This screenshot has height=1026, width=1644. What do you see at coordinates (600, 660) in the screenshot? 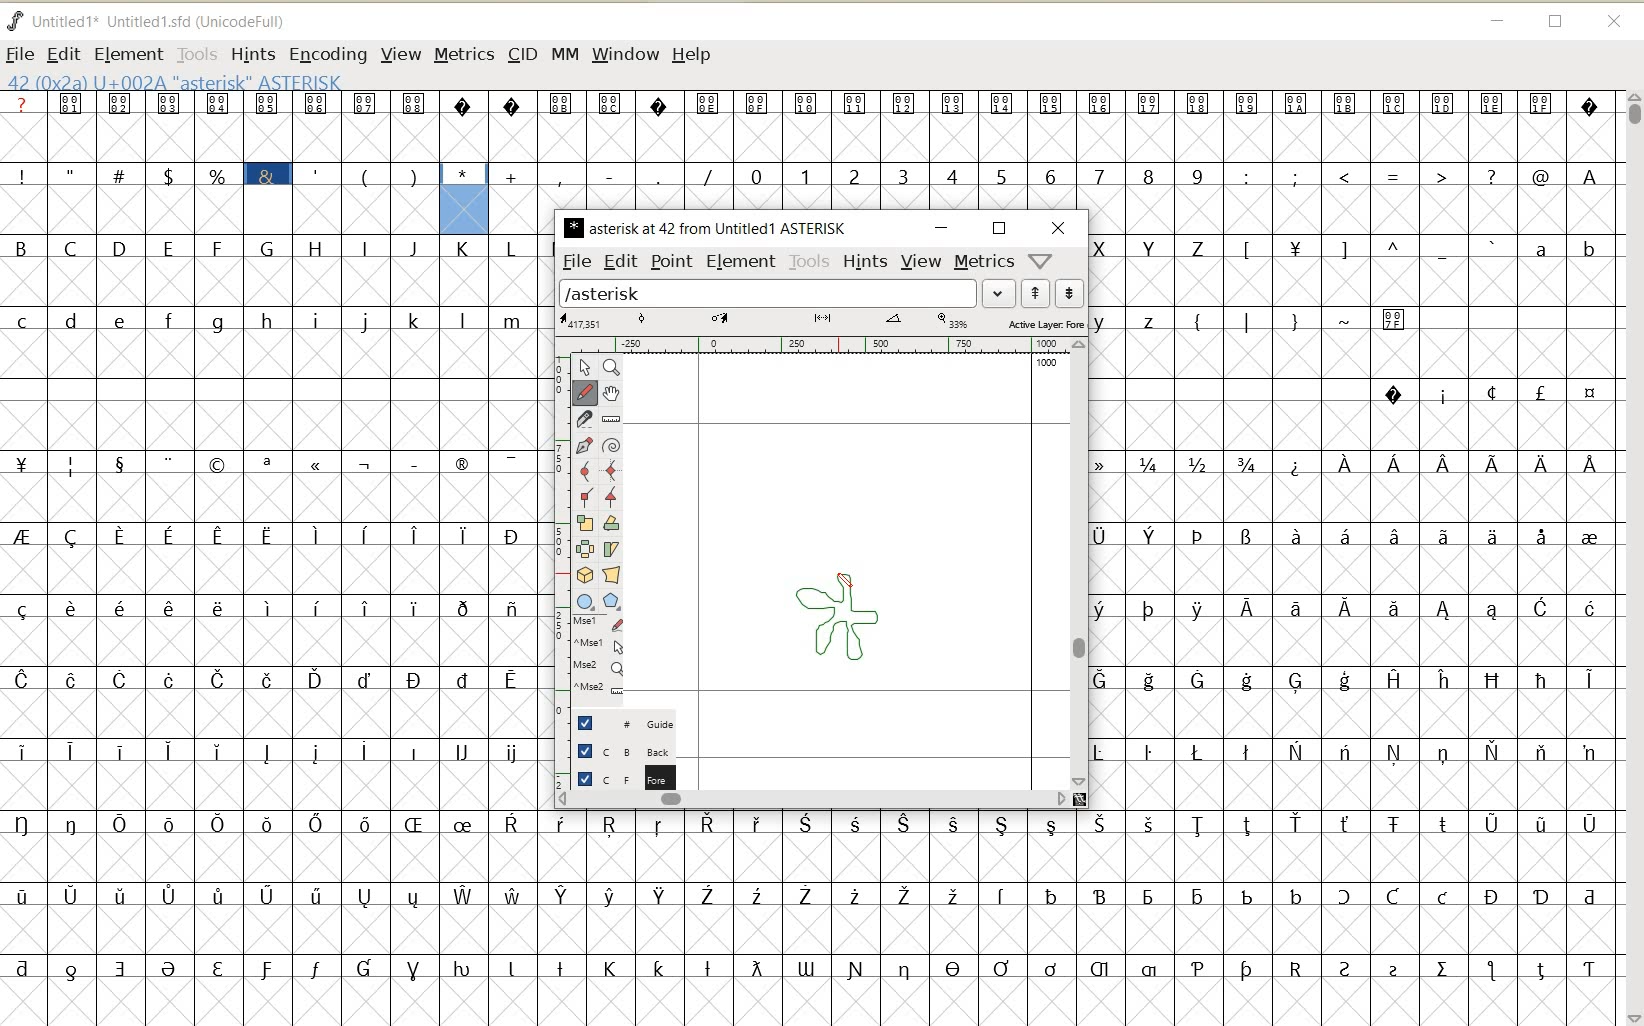
I see `cursor events on the open new outline window` at bounding box center [600, 660].